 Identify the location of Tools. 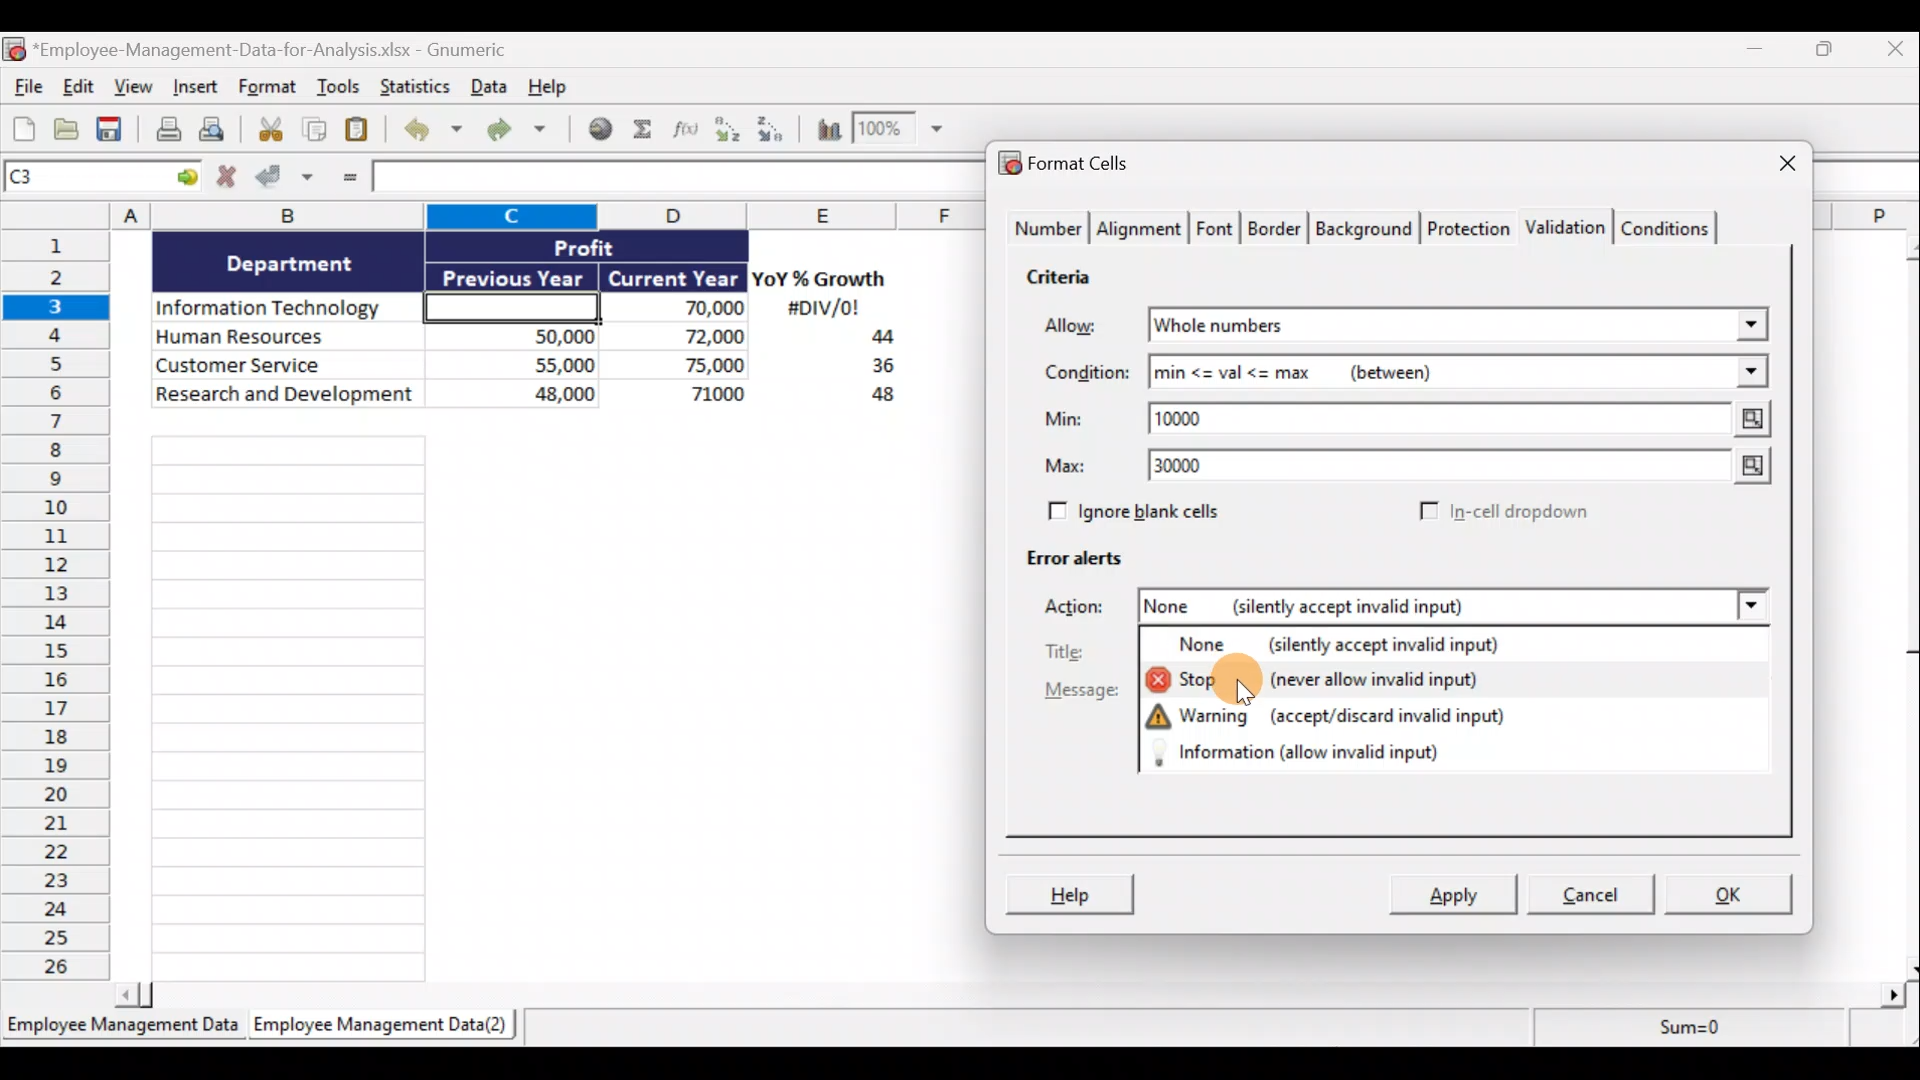
(339, 89).